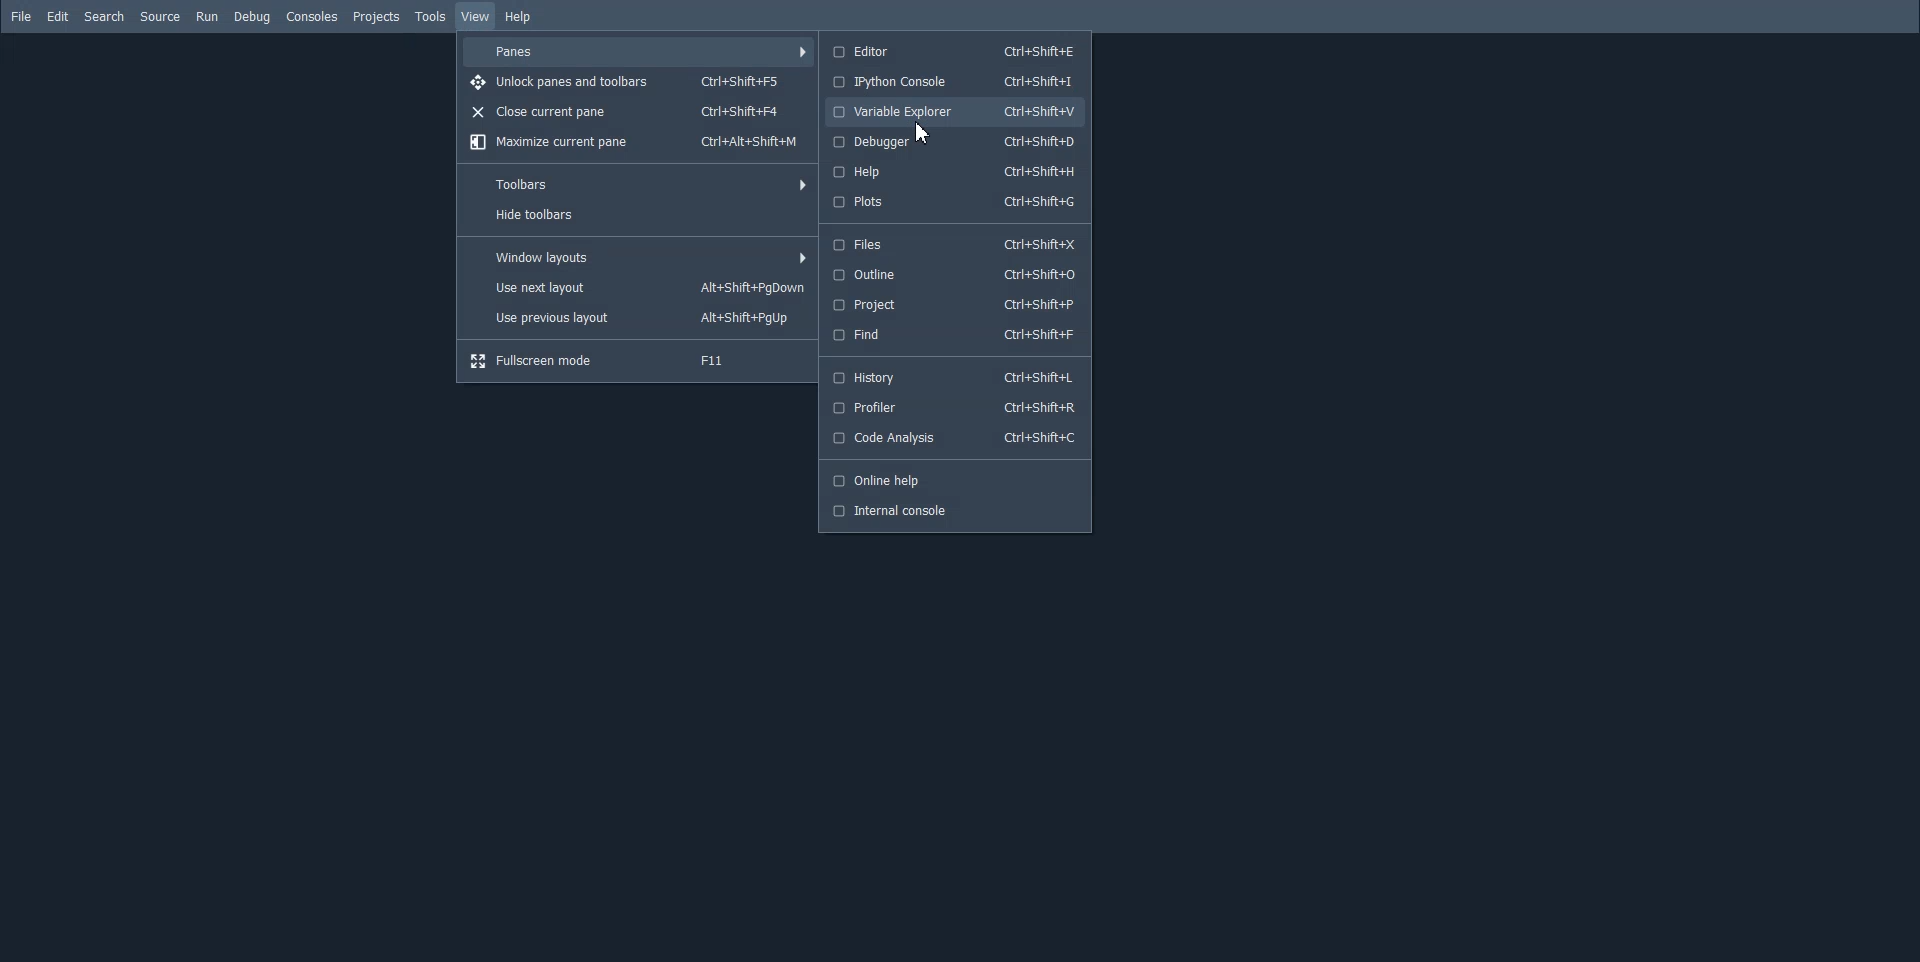 This screenshot has height=962, width=1920. I want to click on Panes, so click(637, 52).